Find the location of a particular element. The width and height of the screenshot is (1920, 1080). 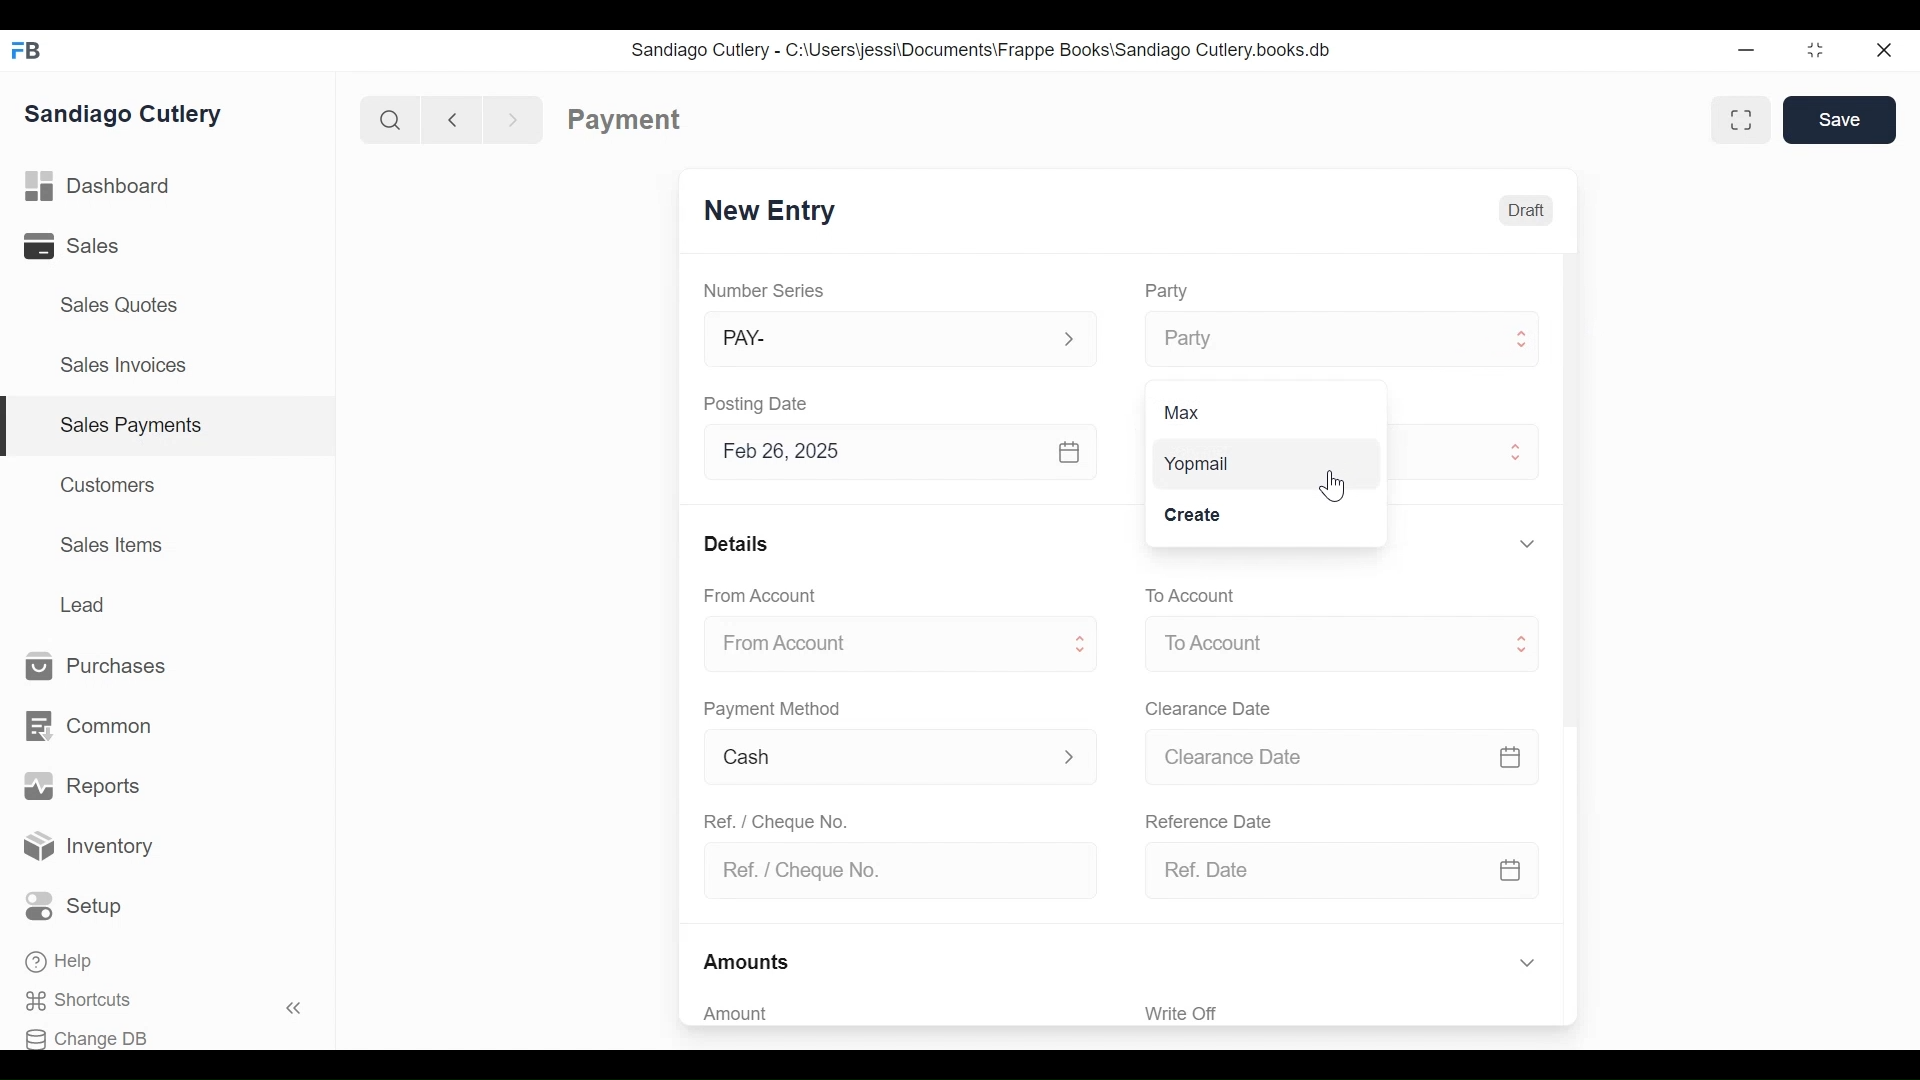

Setup is located at coordinates (79, 907).